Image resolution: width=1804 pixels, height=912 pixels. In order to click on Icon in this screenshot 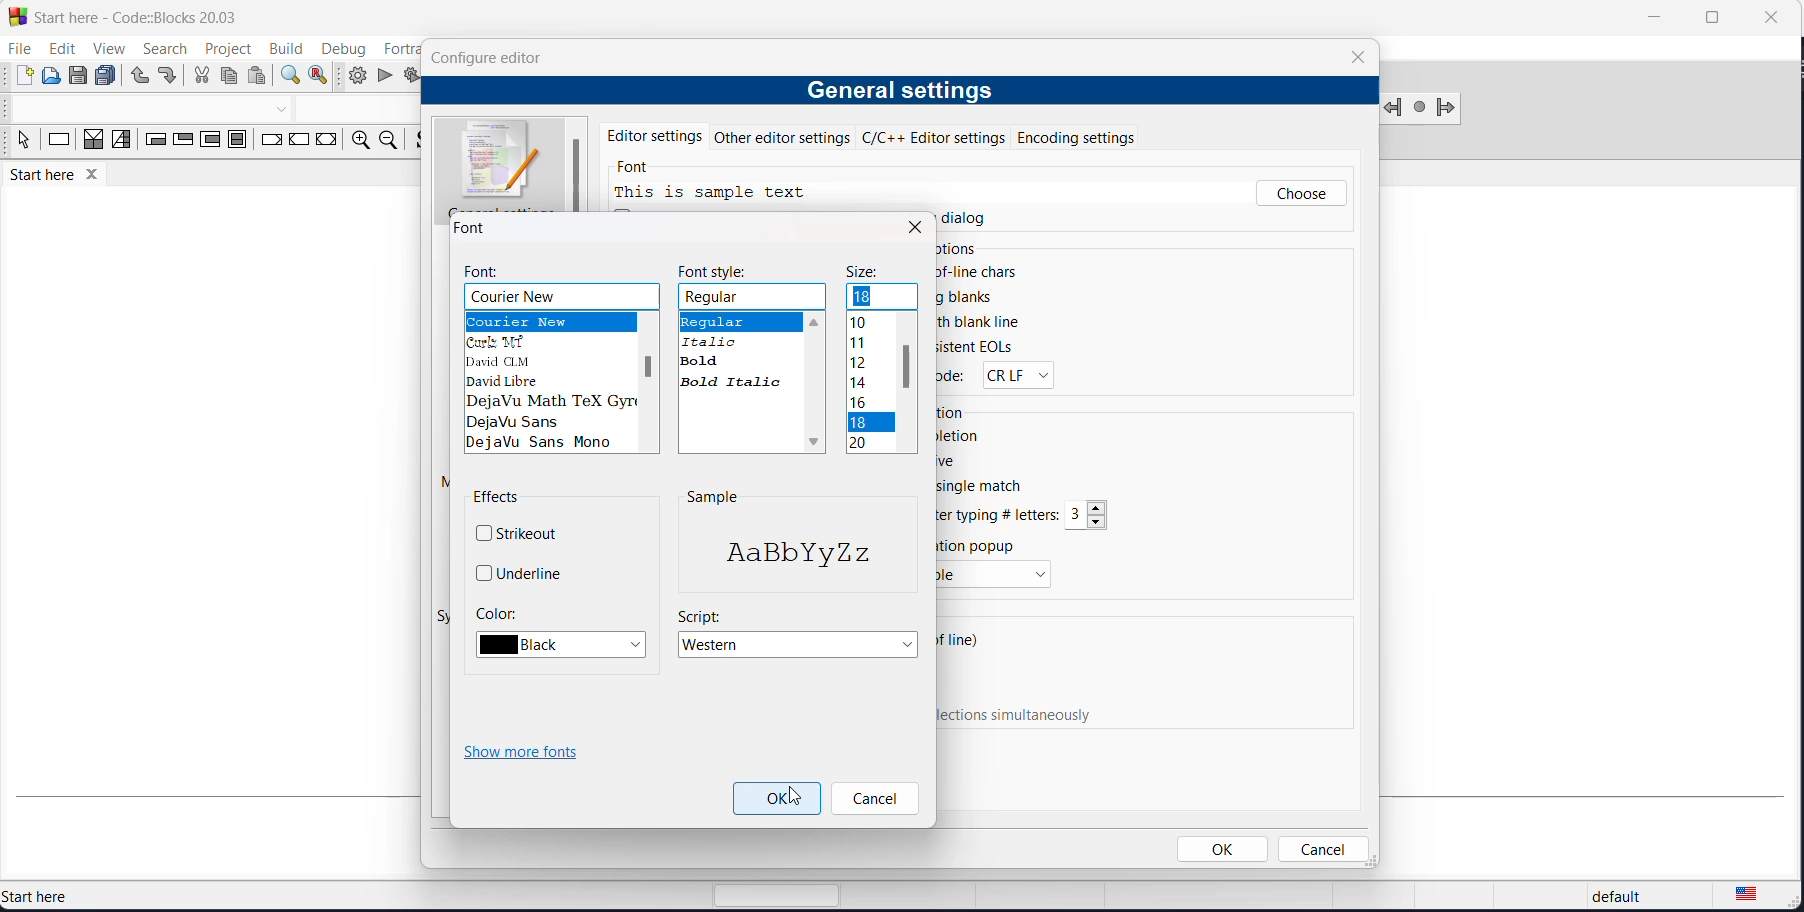, I will do `click(503, 162)`.